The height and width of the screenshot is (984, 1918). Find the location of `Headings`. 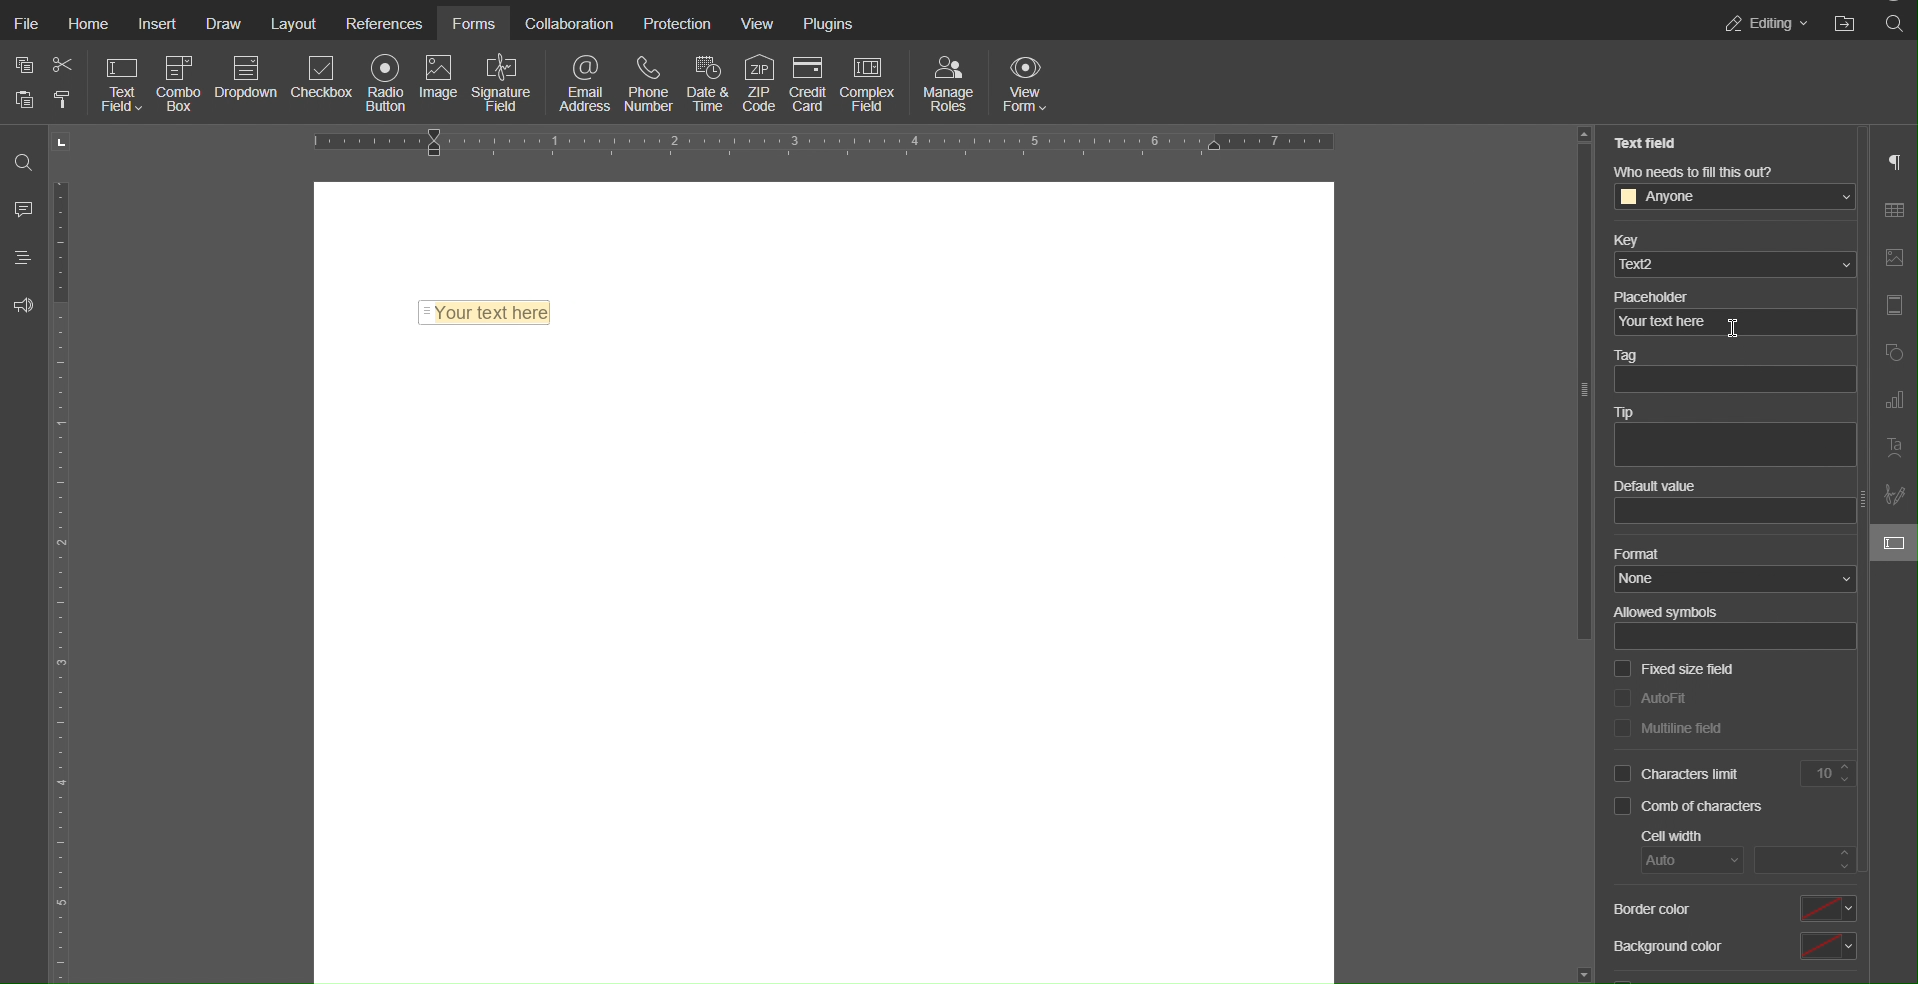

Headings is located at coordinates (24, 256).